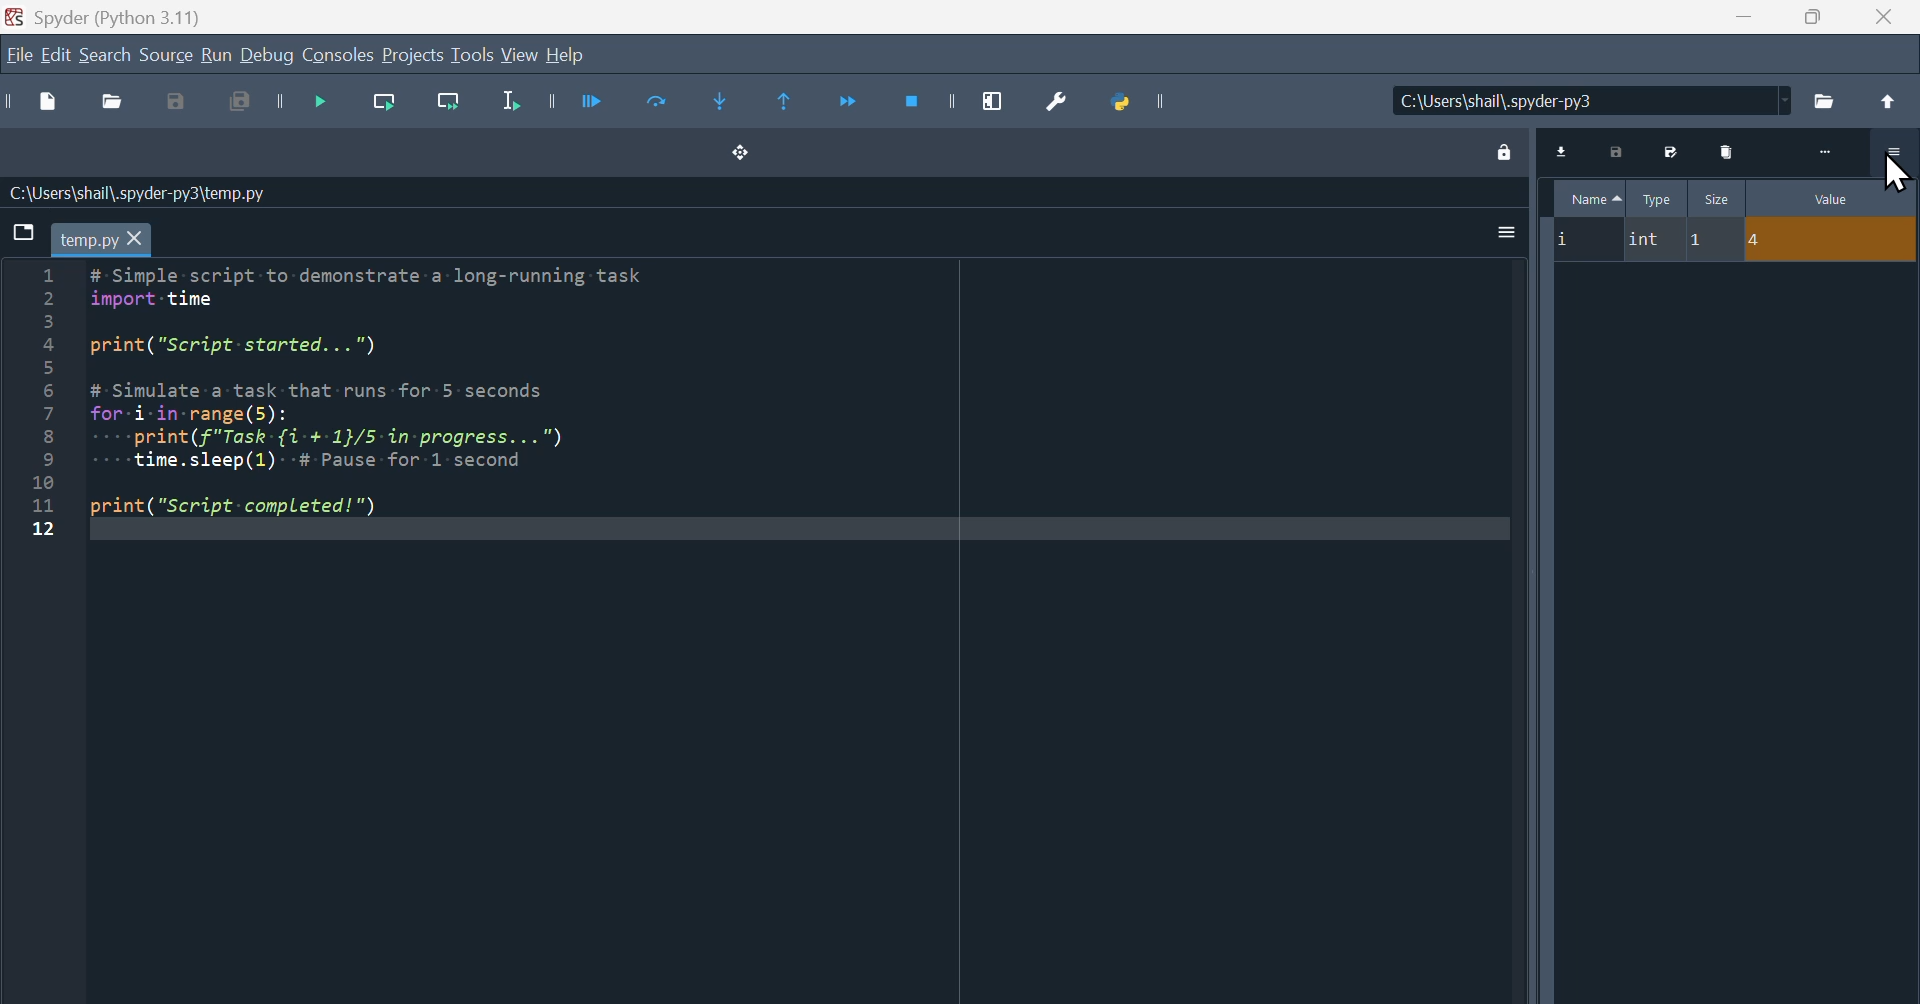 This screenshot has height=1004, width=1920. I want to click on Run current line and go to the next one, so click(451, 101).